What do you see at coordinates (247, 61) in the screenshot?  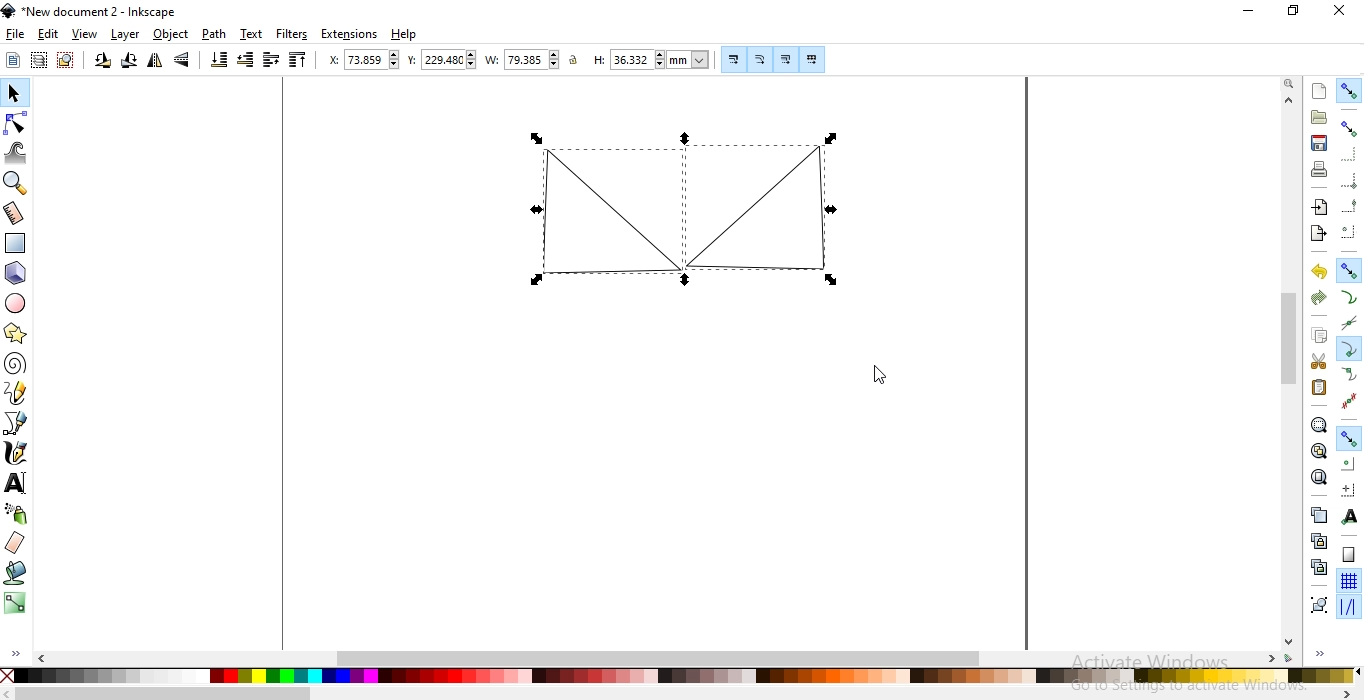 I see `lower selection one step` at bounding box center [247, 61].